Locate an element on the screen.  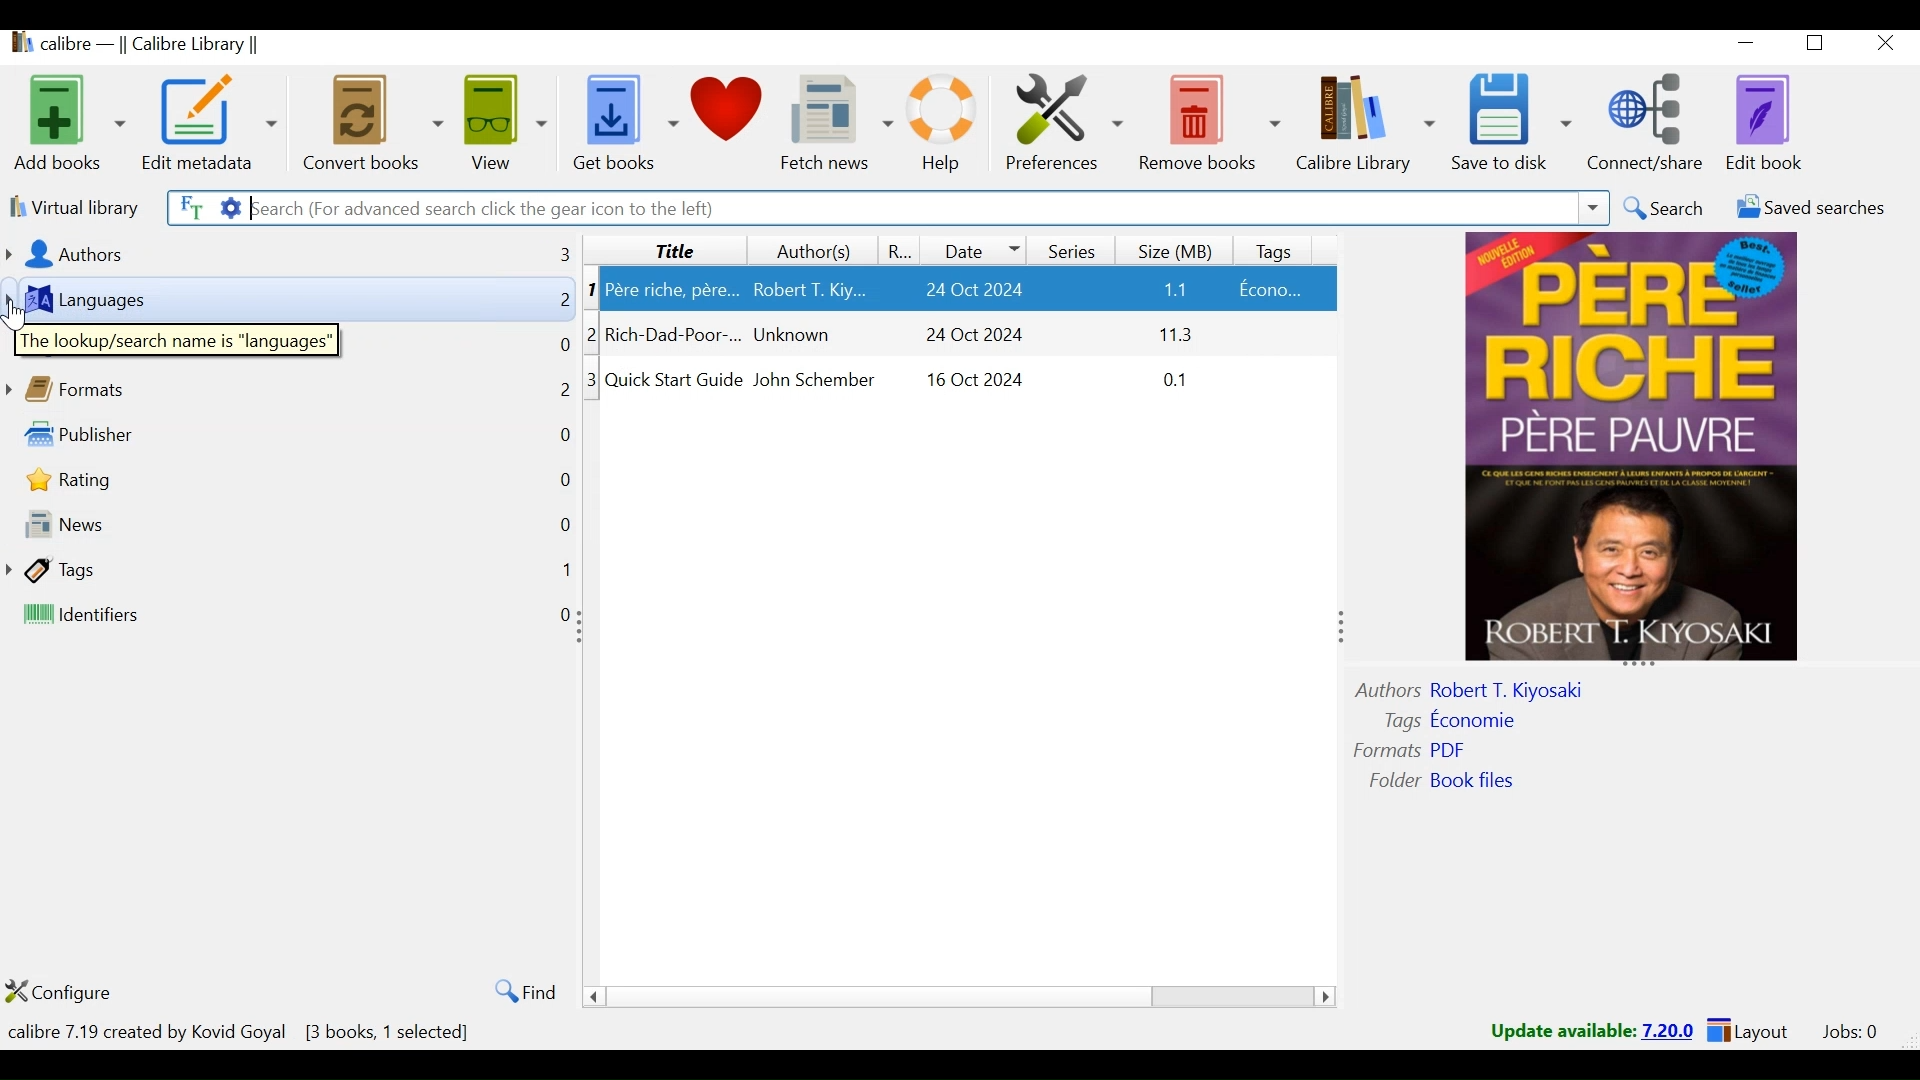
Restore is located at coordinates (1820, 46).